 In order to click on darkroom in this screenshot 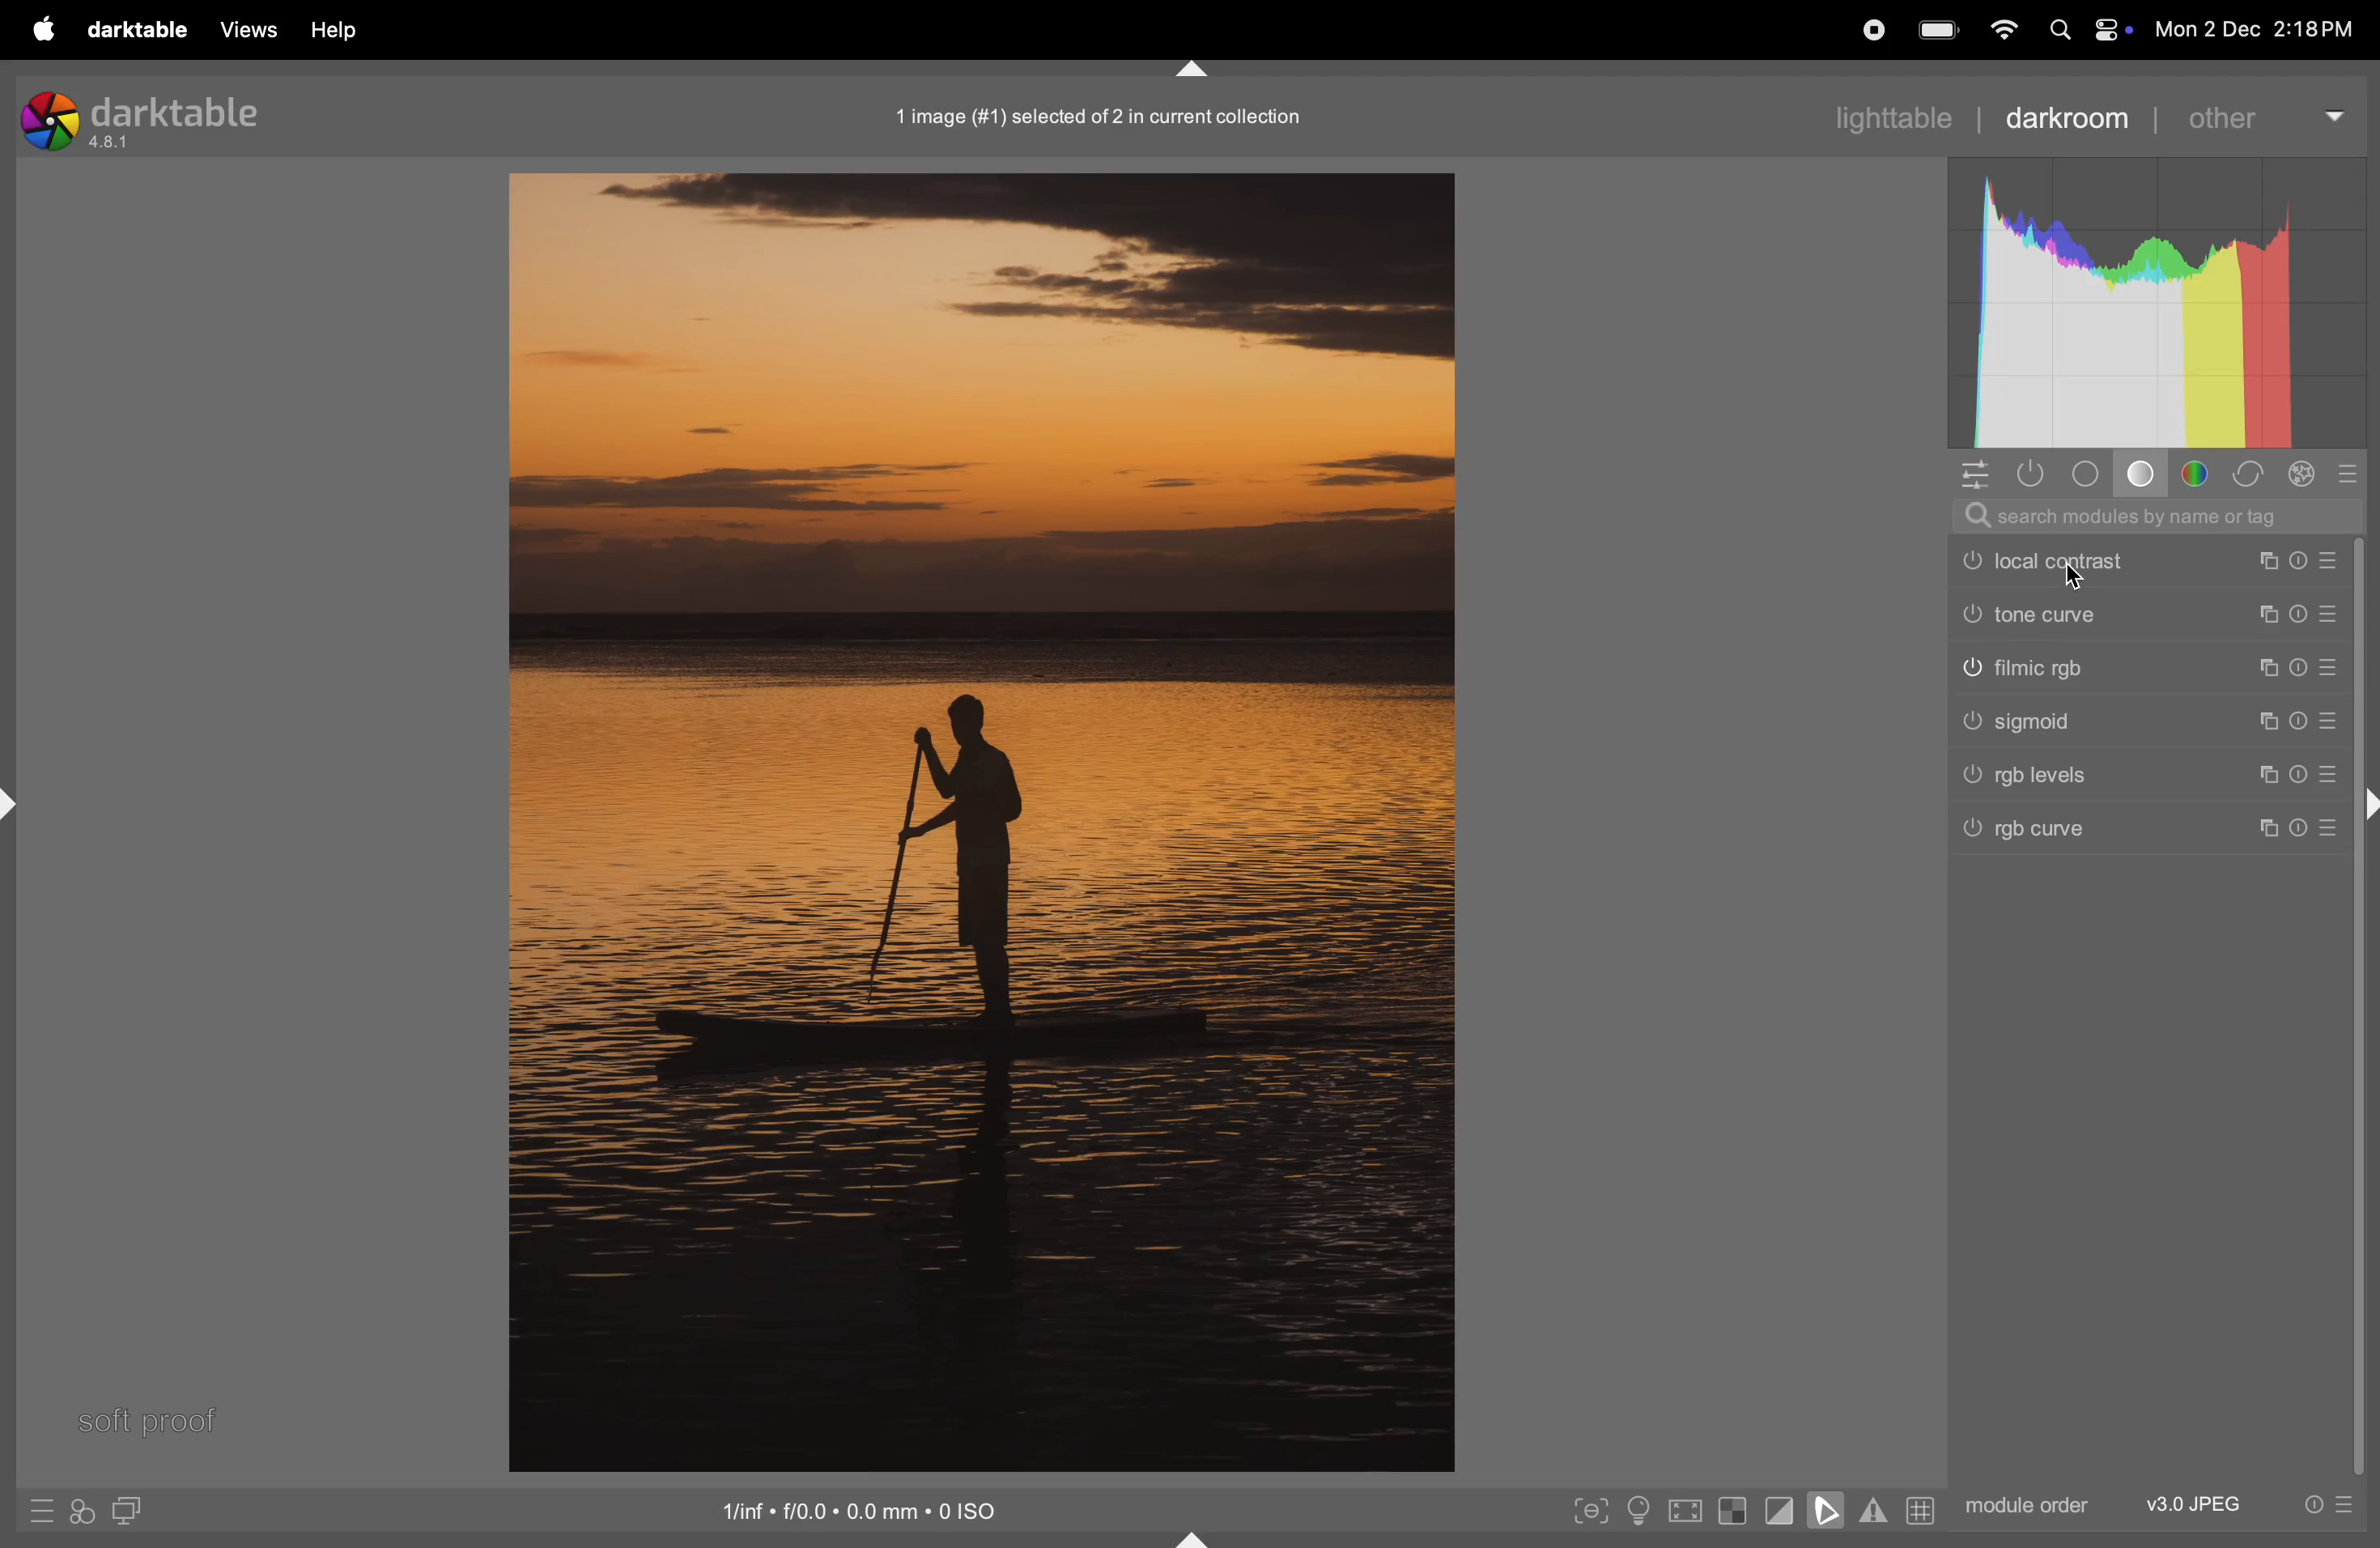, I will do `click(2068, 117)`.